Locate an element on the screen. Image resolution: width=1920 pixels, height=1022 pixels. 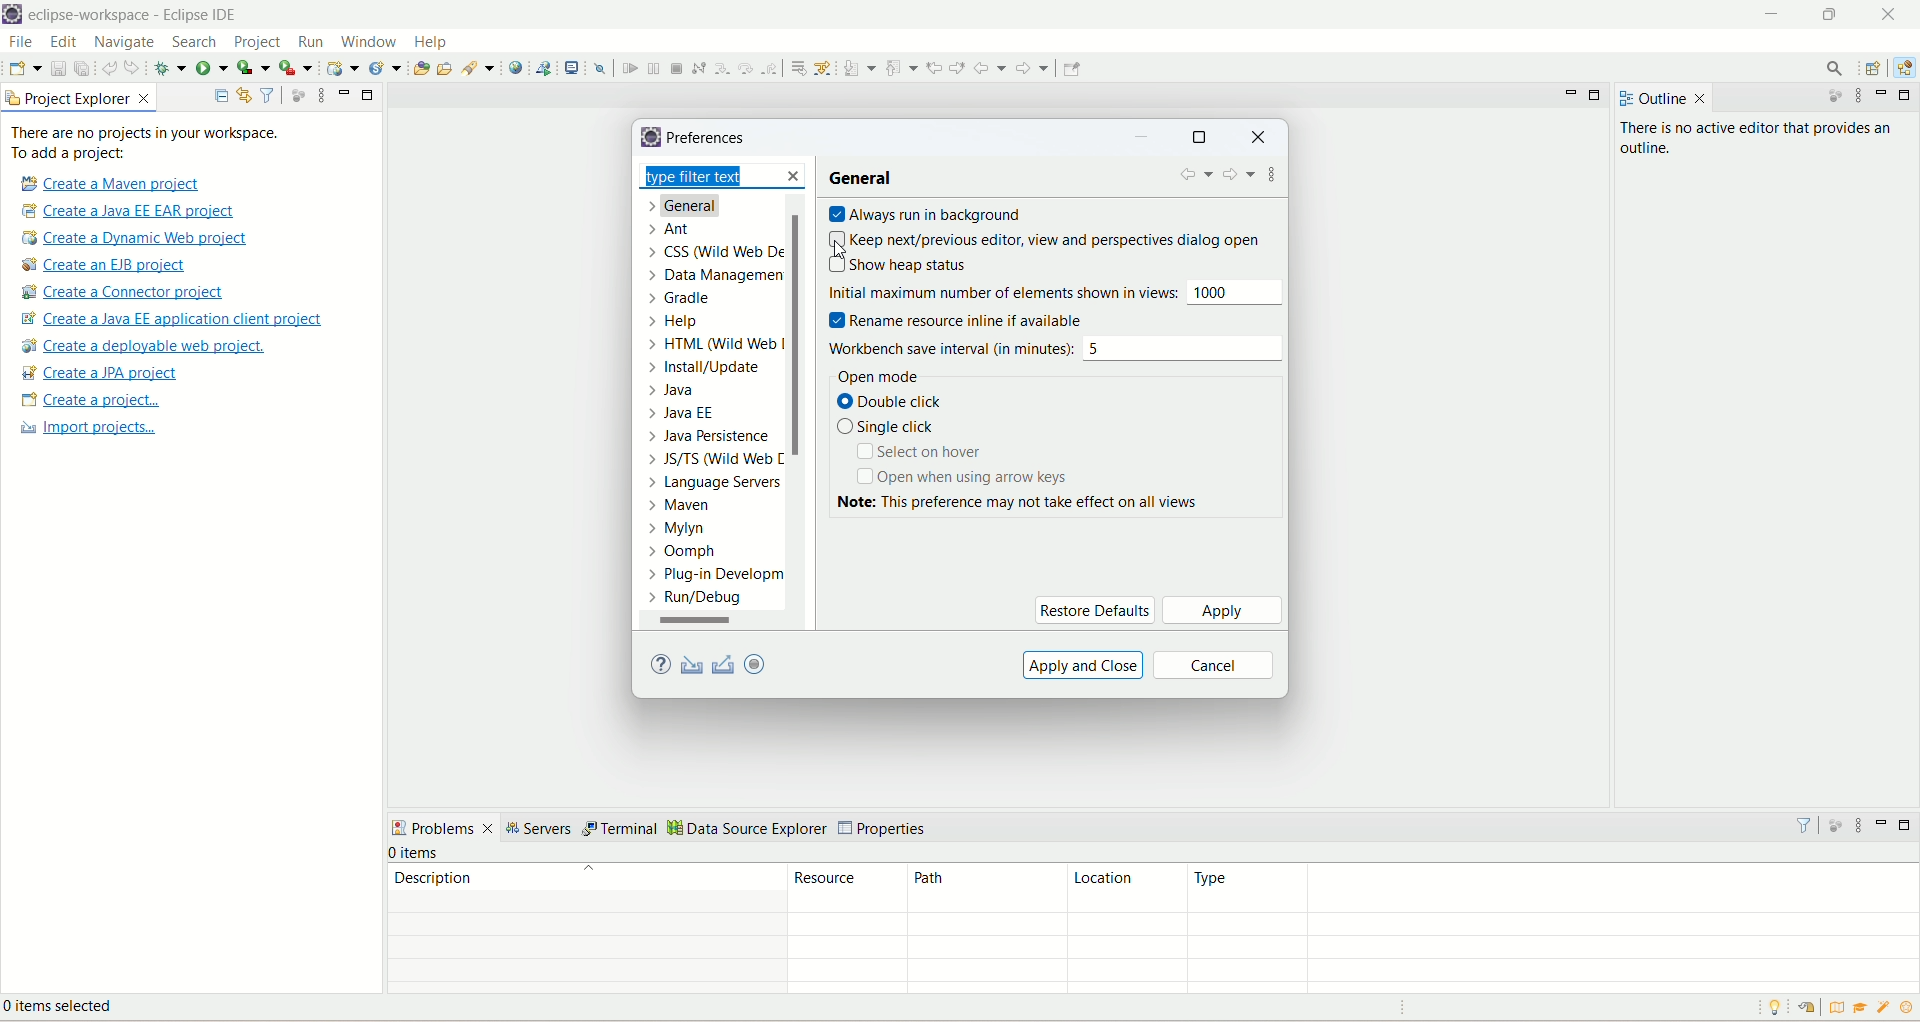
search is located at coordinates (480, 68).